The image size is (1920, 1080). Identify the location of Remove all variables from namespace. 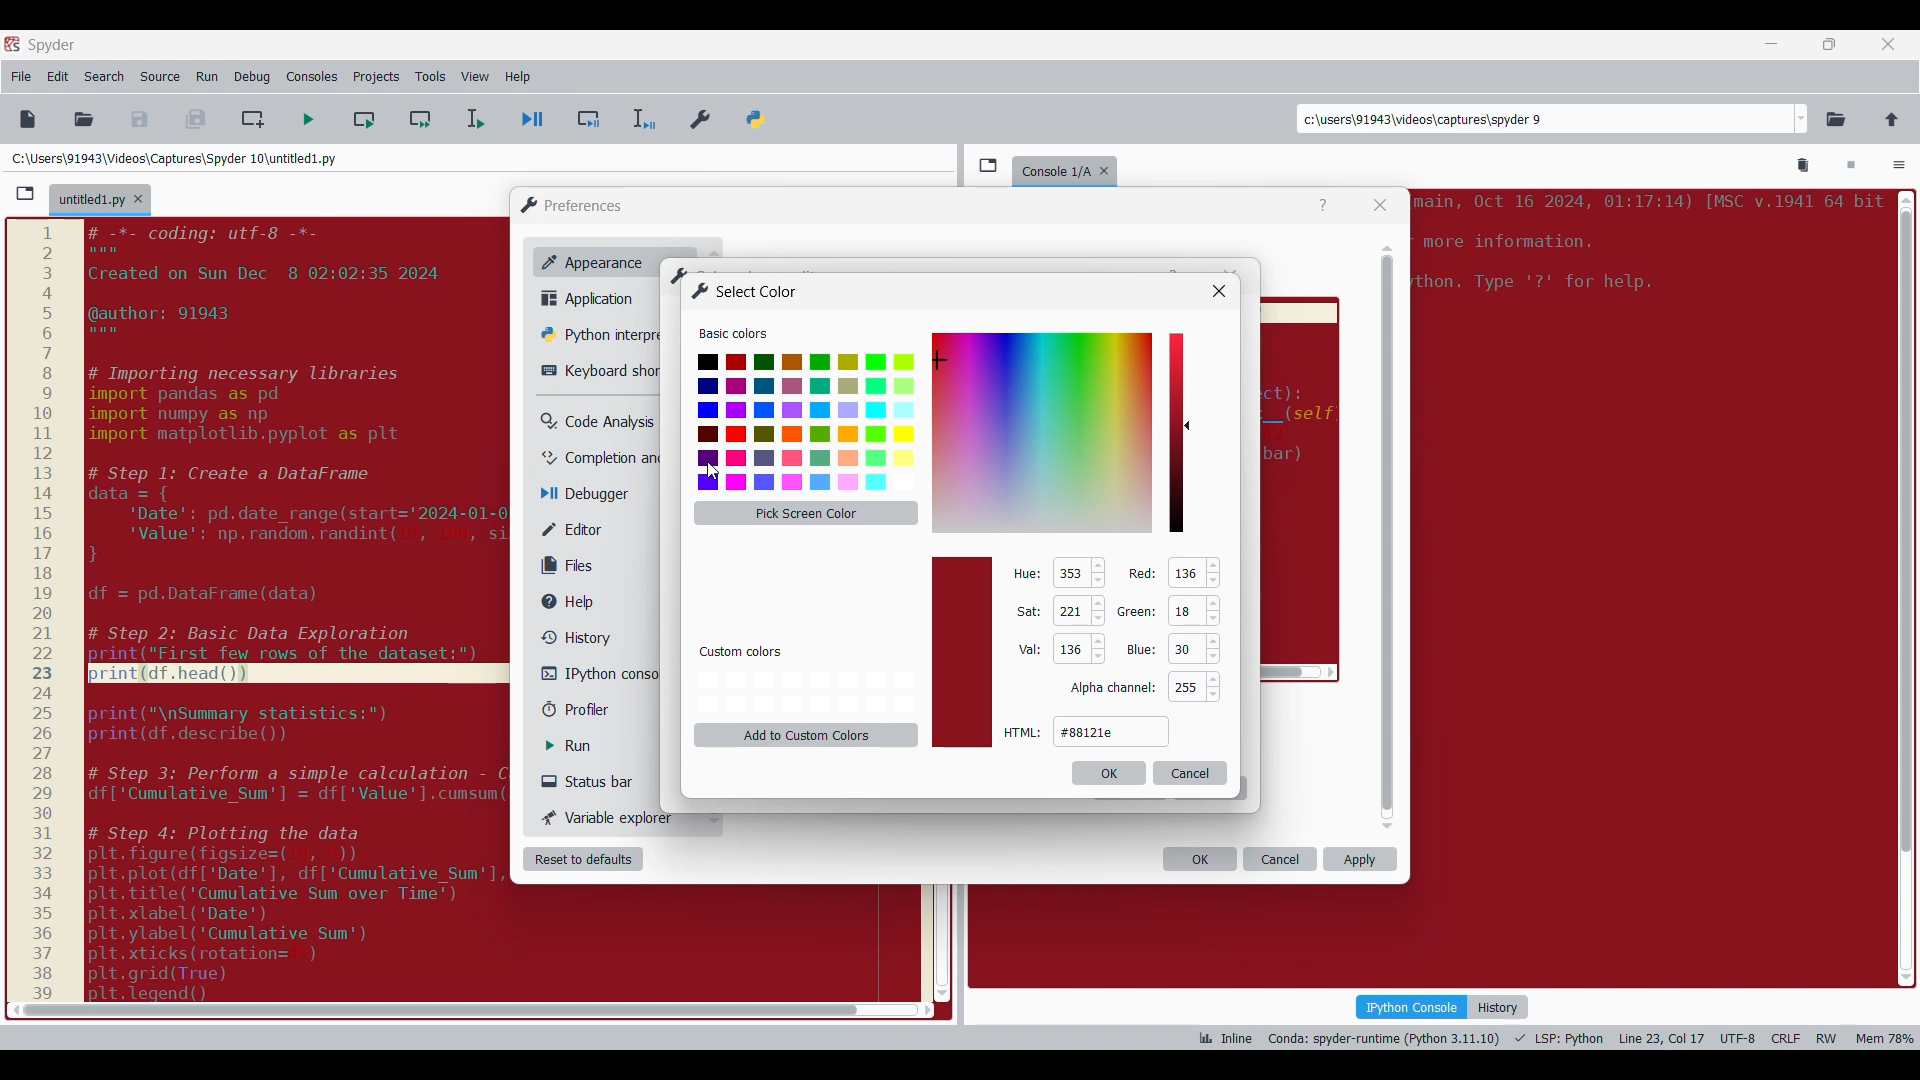
(1804, 166).